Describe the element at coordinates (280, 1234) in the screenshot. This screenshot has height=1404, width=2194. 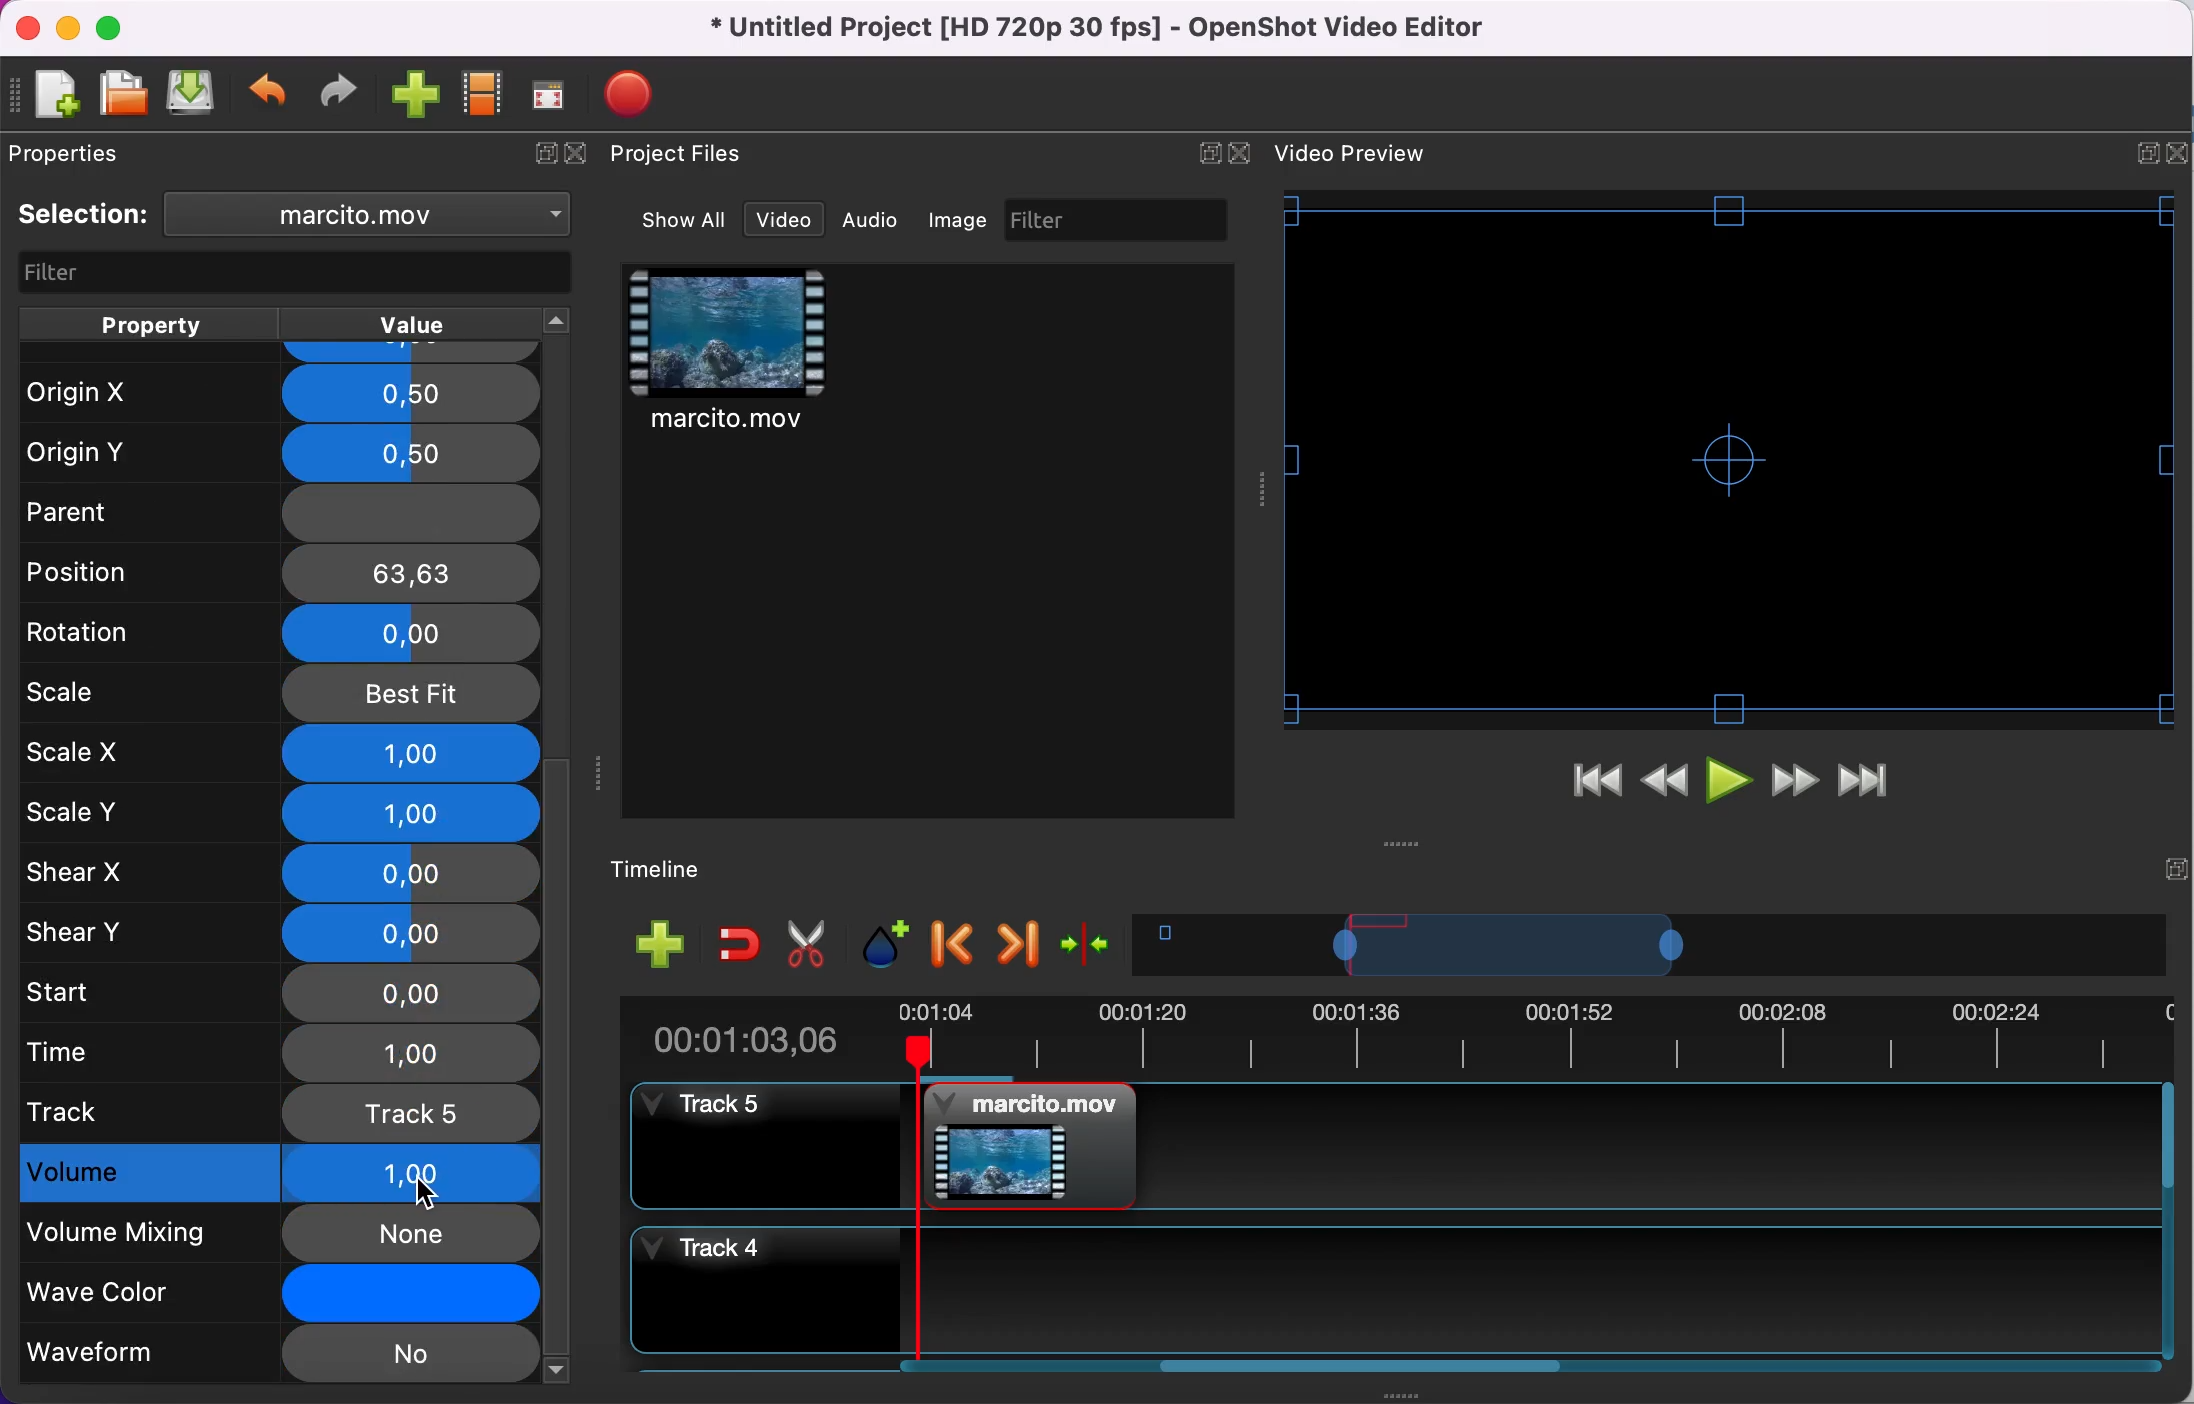
I see `volume mixing none` at that location.